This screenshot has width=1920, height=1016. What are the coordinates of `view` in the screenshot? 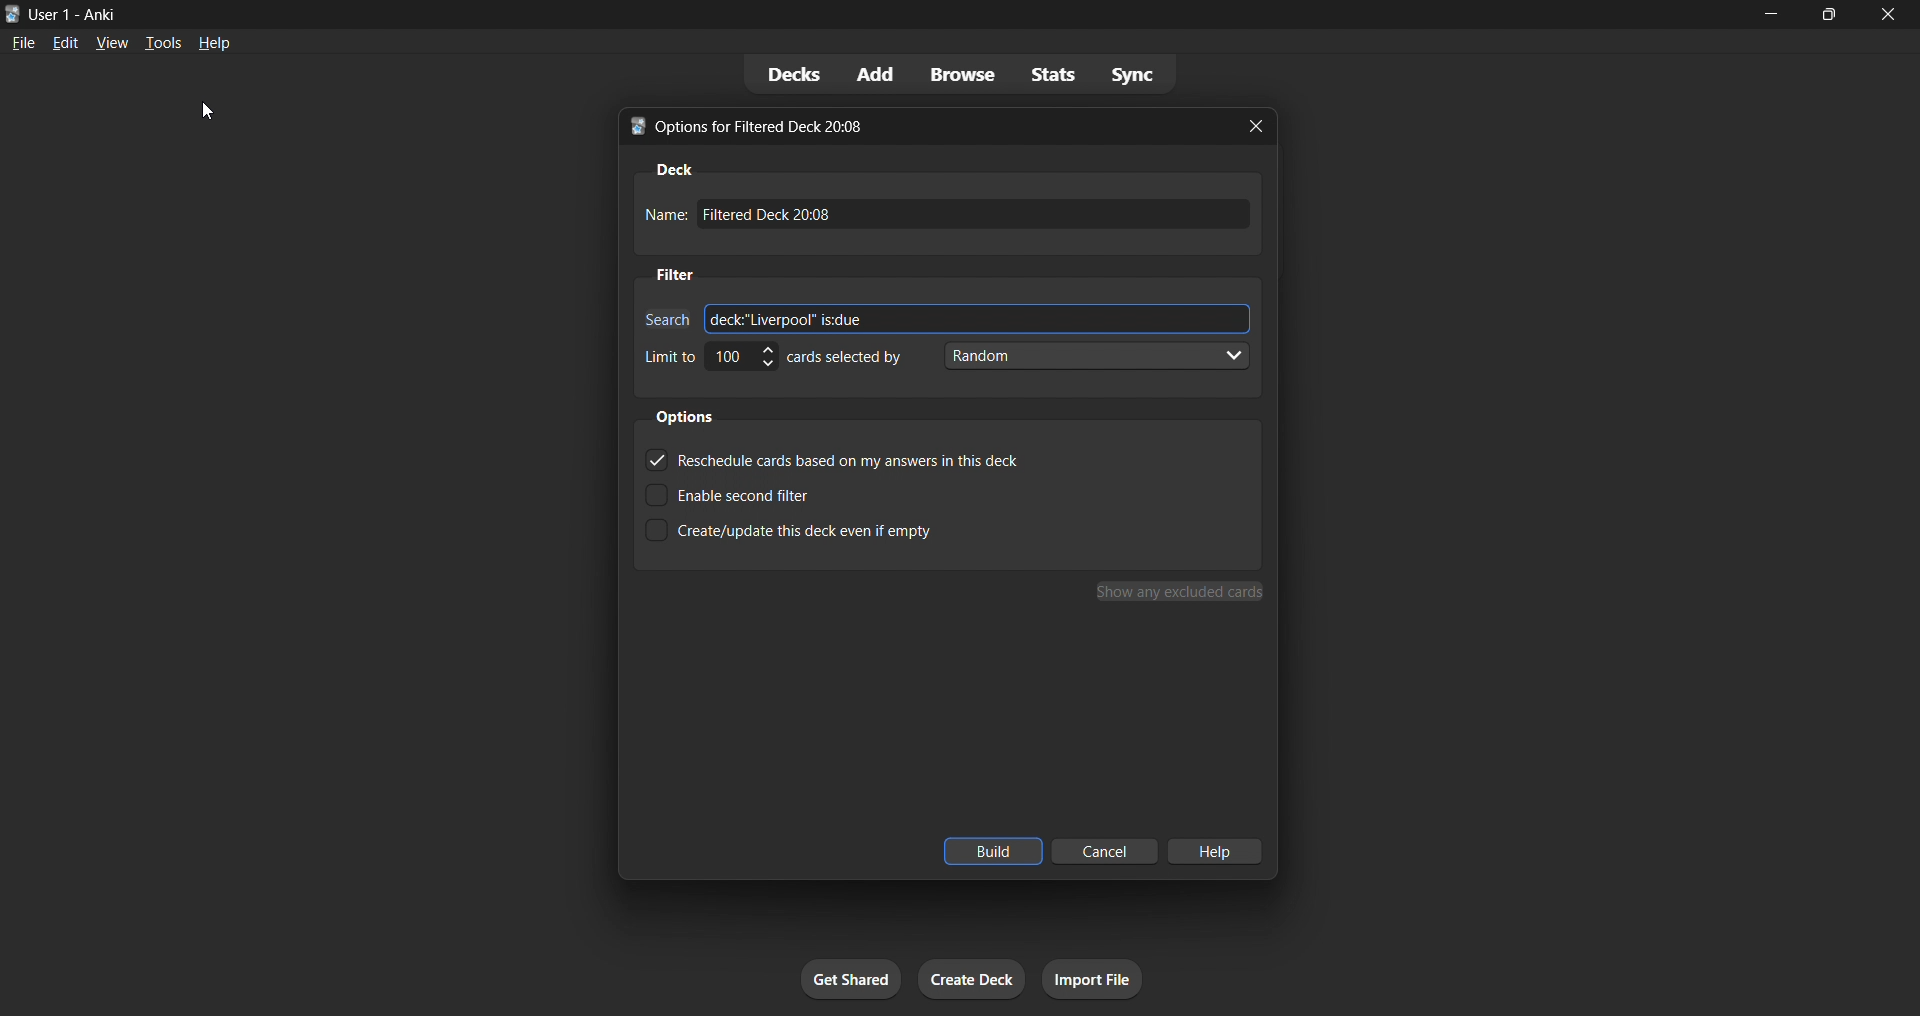 It's located at (109, 44).